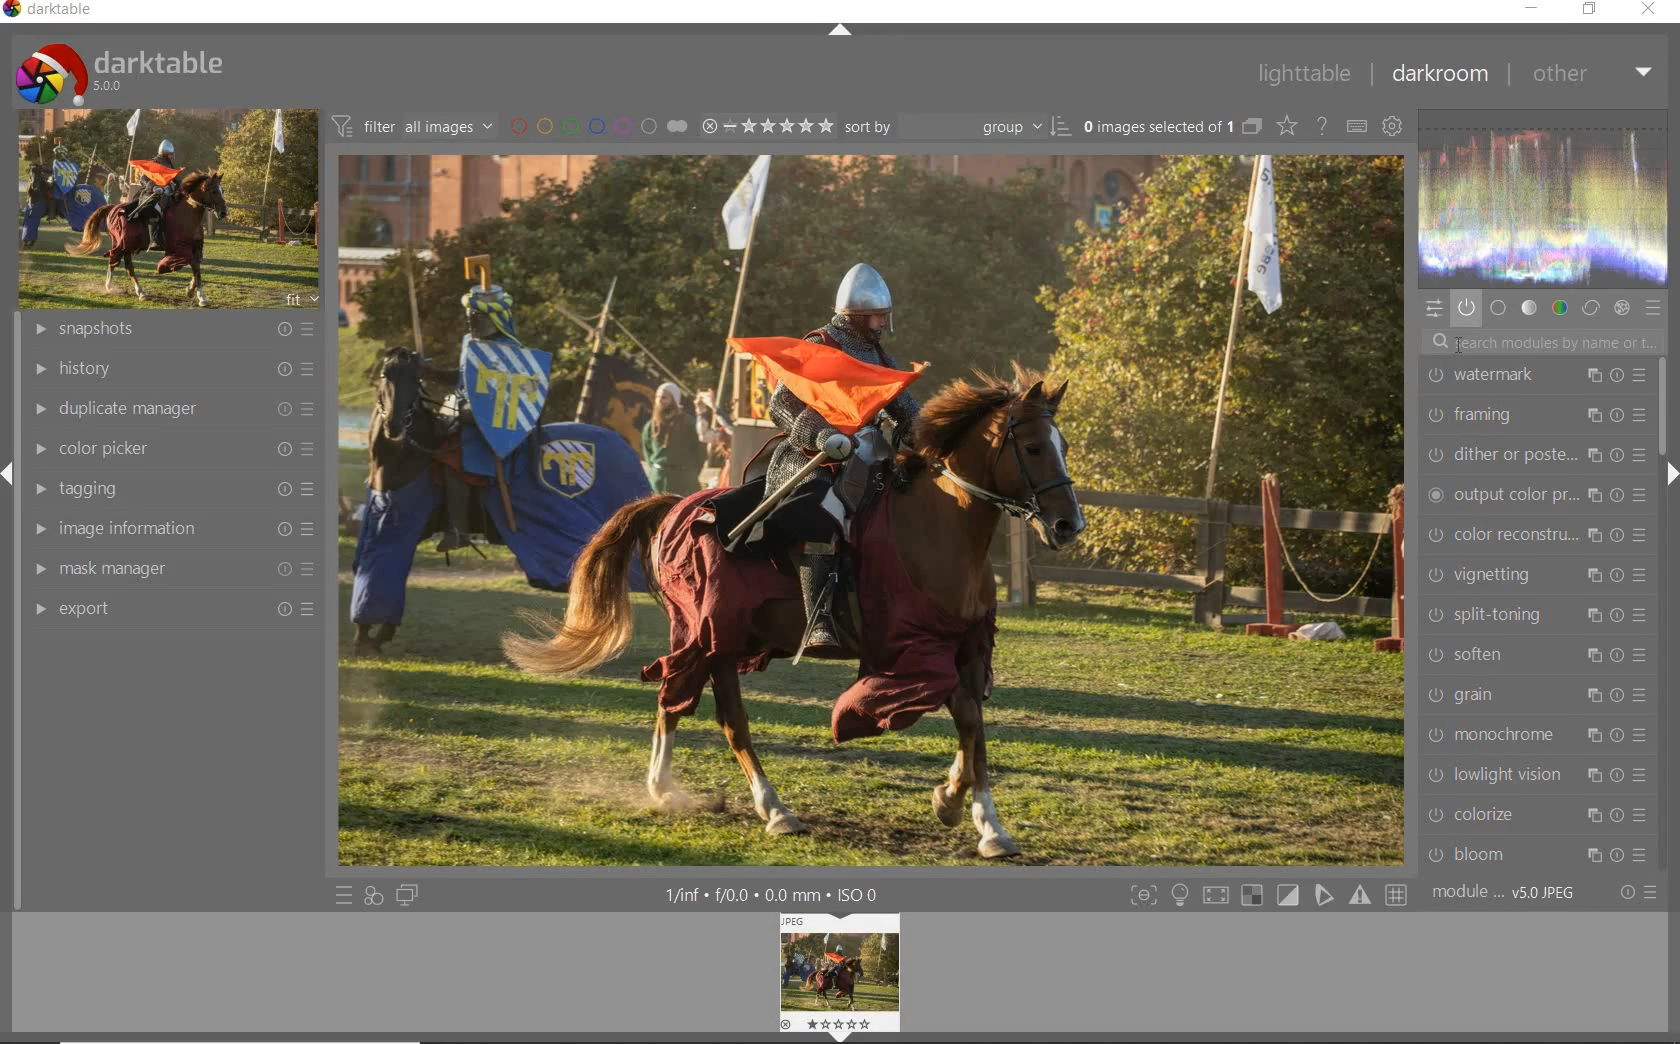  Describe the element at coordinates (1456, 345) in the screenshot. I see `CURSOR` at that location.